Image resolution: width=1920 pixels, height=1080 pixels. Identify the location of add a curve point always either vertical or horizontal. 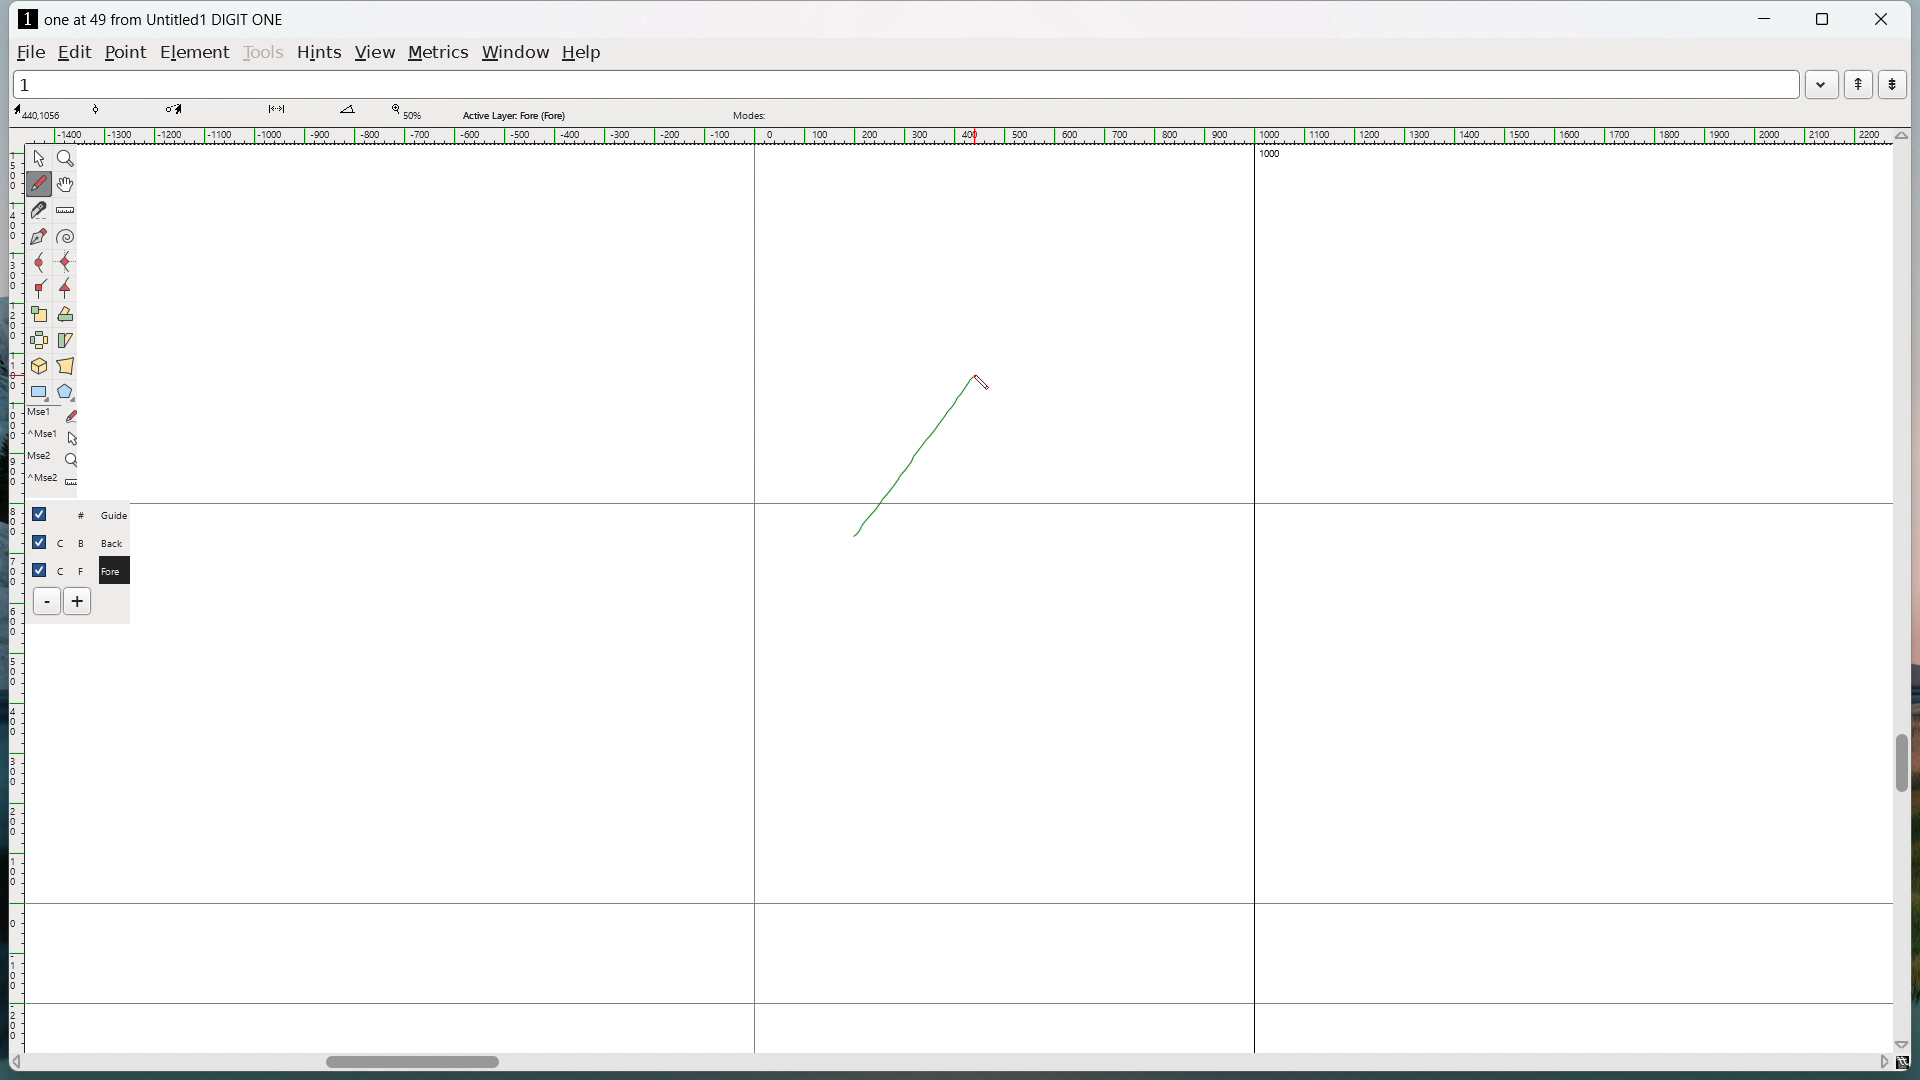
(65, 263).